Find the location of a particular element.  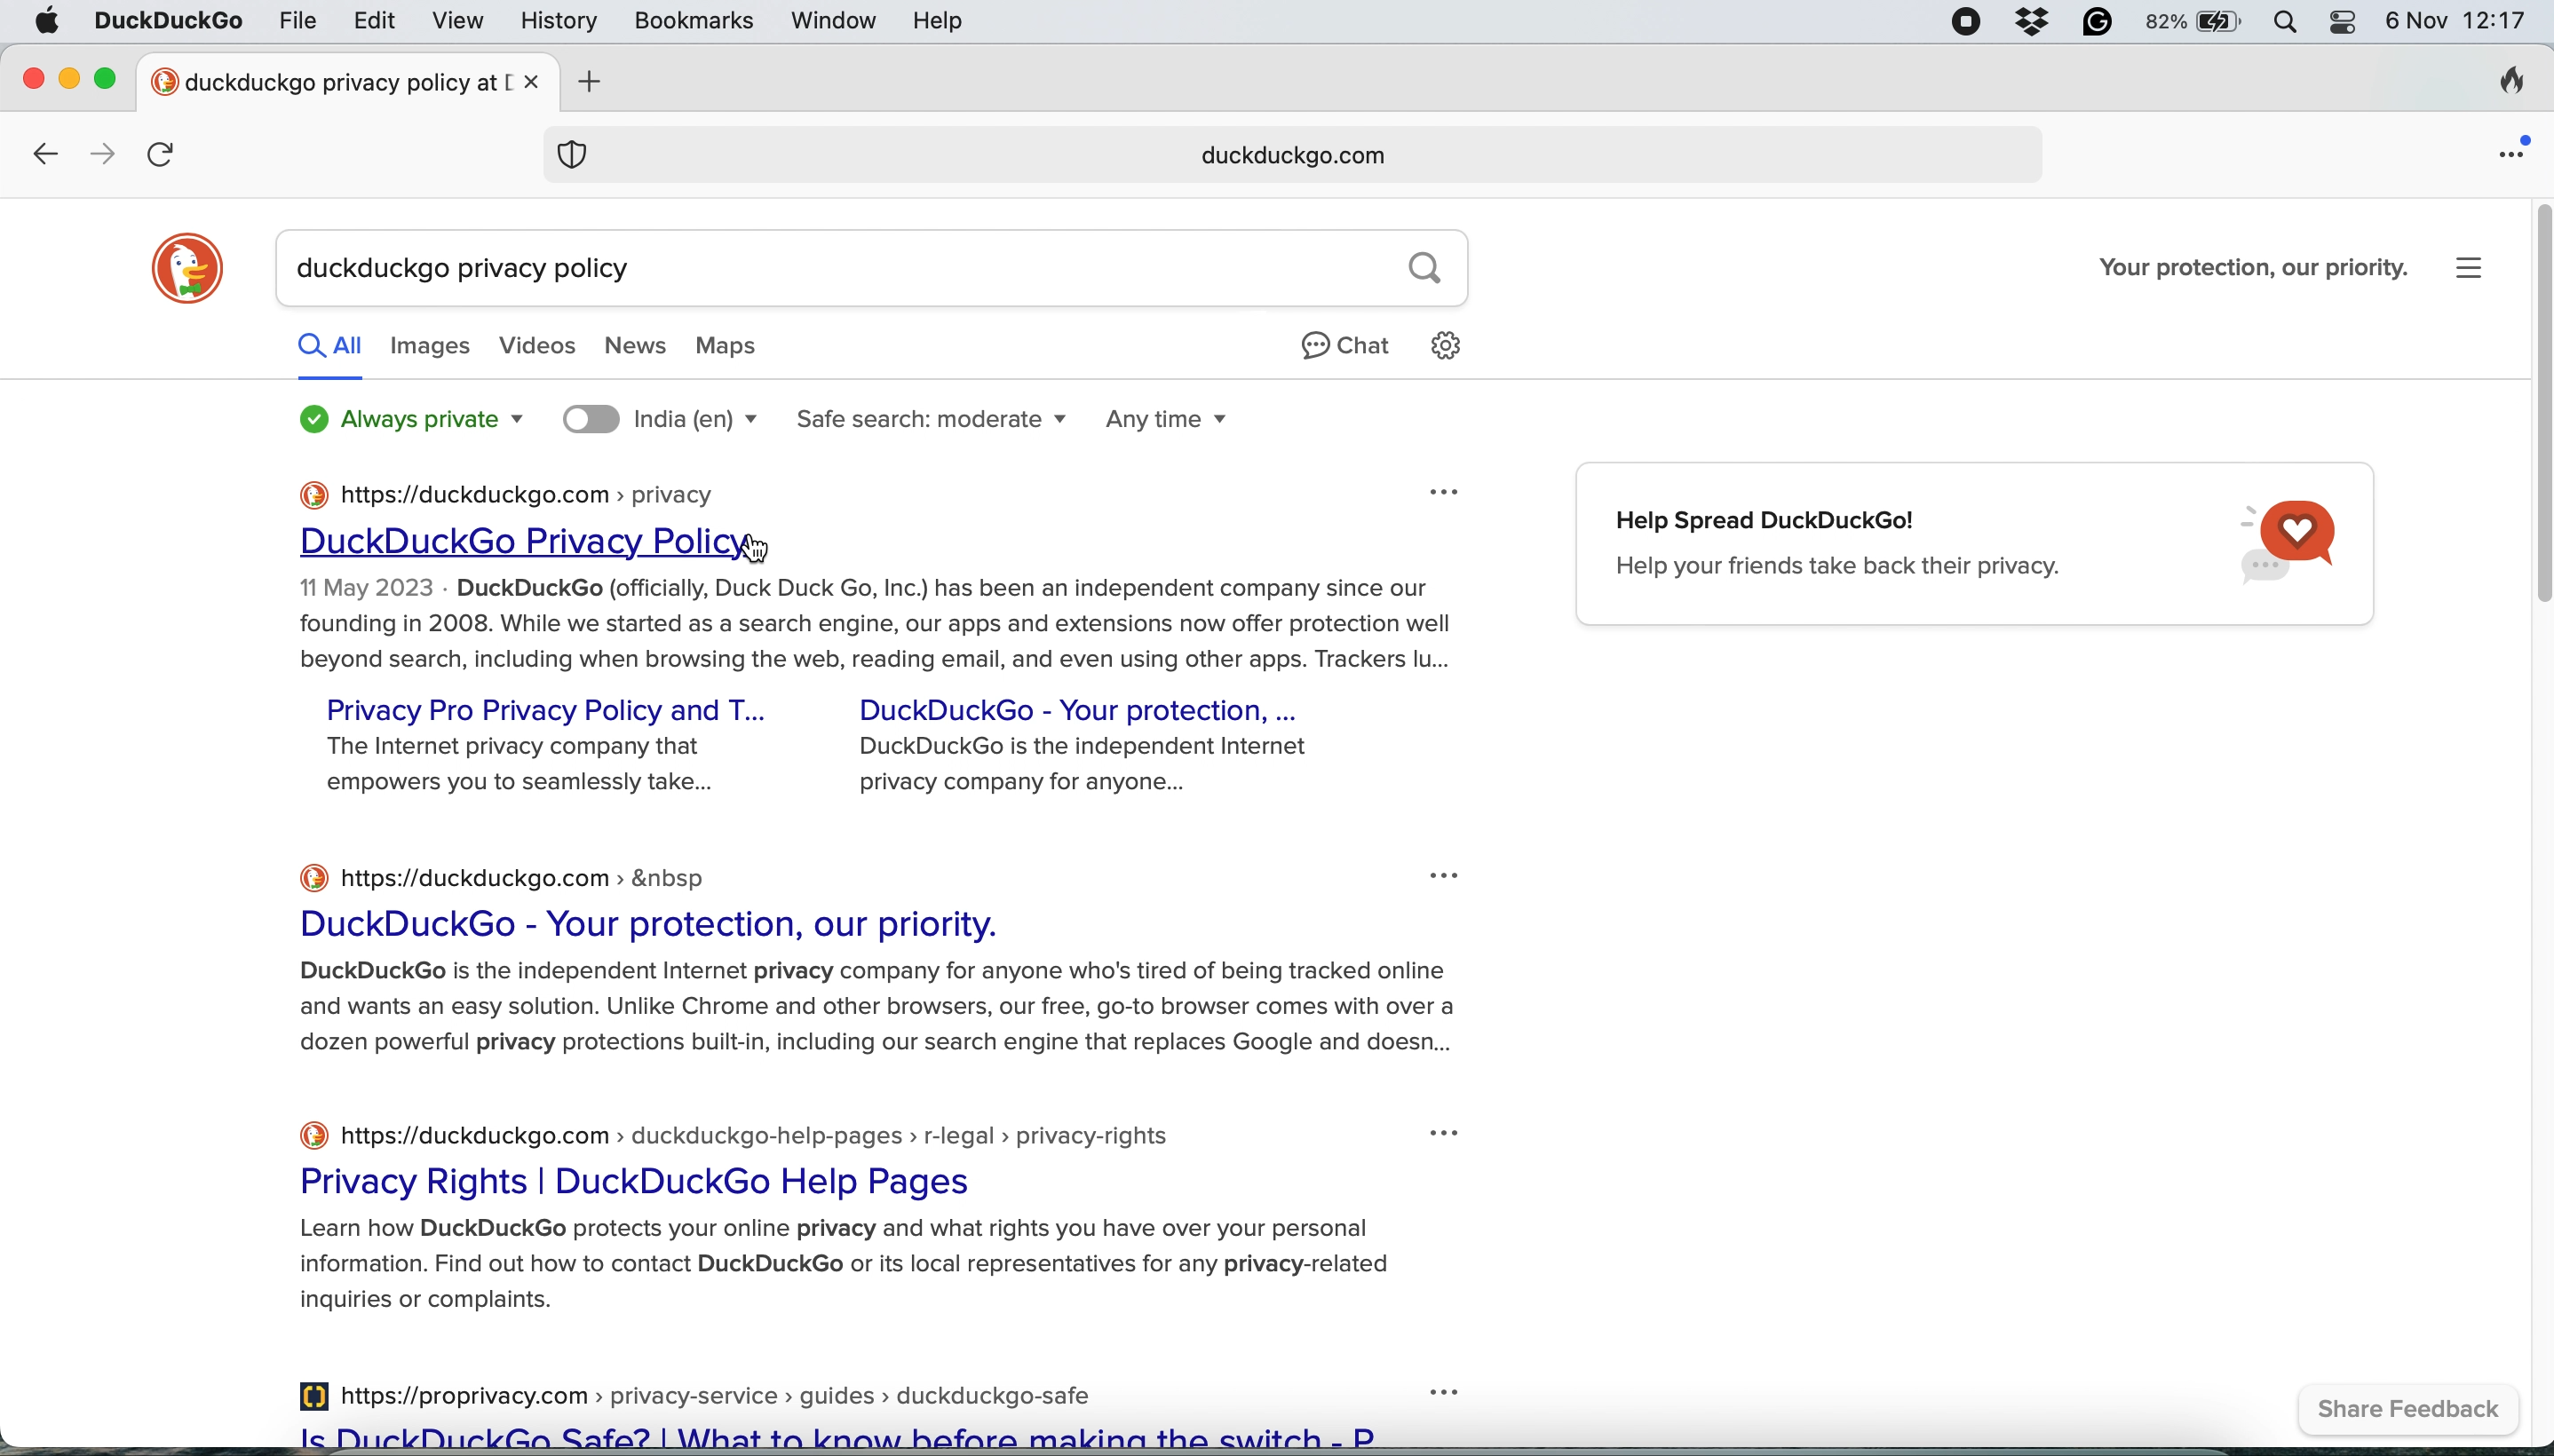

close is located at coordinates (529, 80).